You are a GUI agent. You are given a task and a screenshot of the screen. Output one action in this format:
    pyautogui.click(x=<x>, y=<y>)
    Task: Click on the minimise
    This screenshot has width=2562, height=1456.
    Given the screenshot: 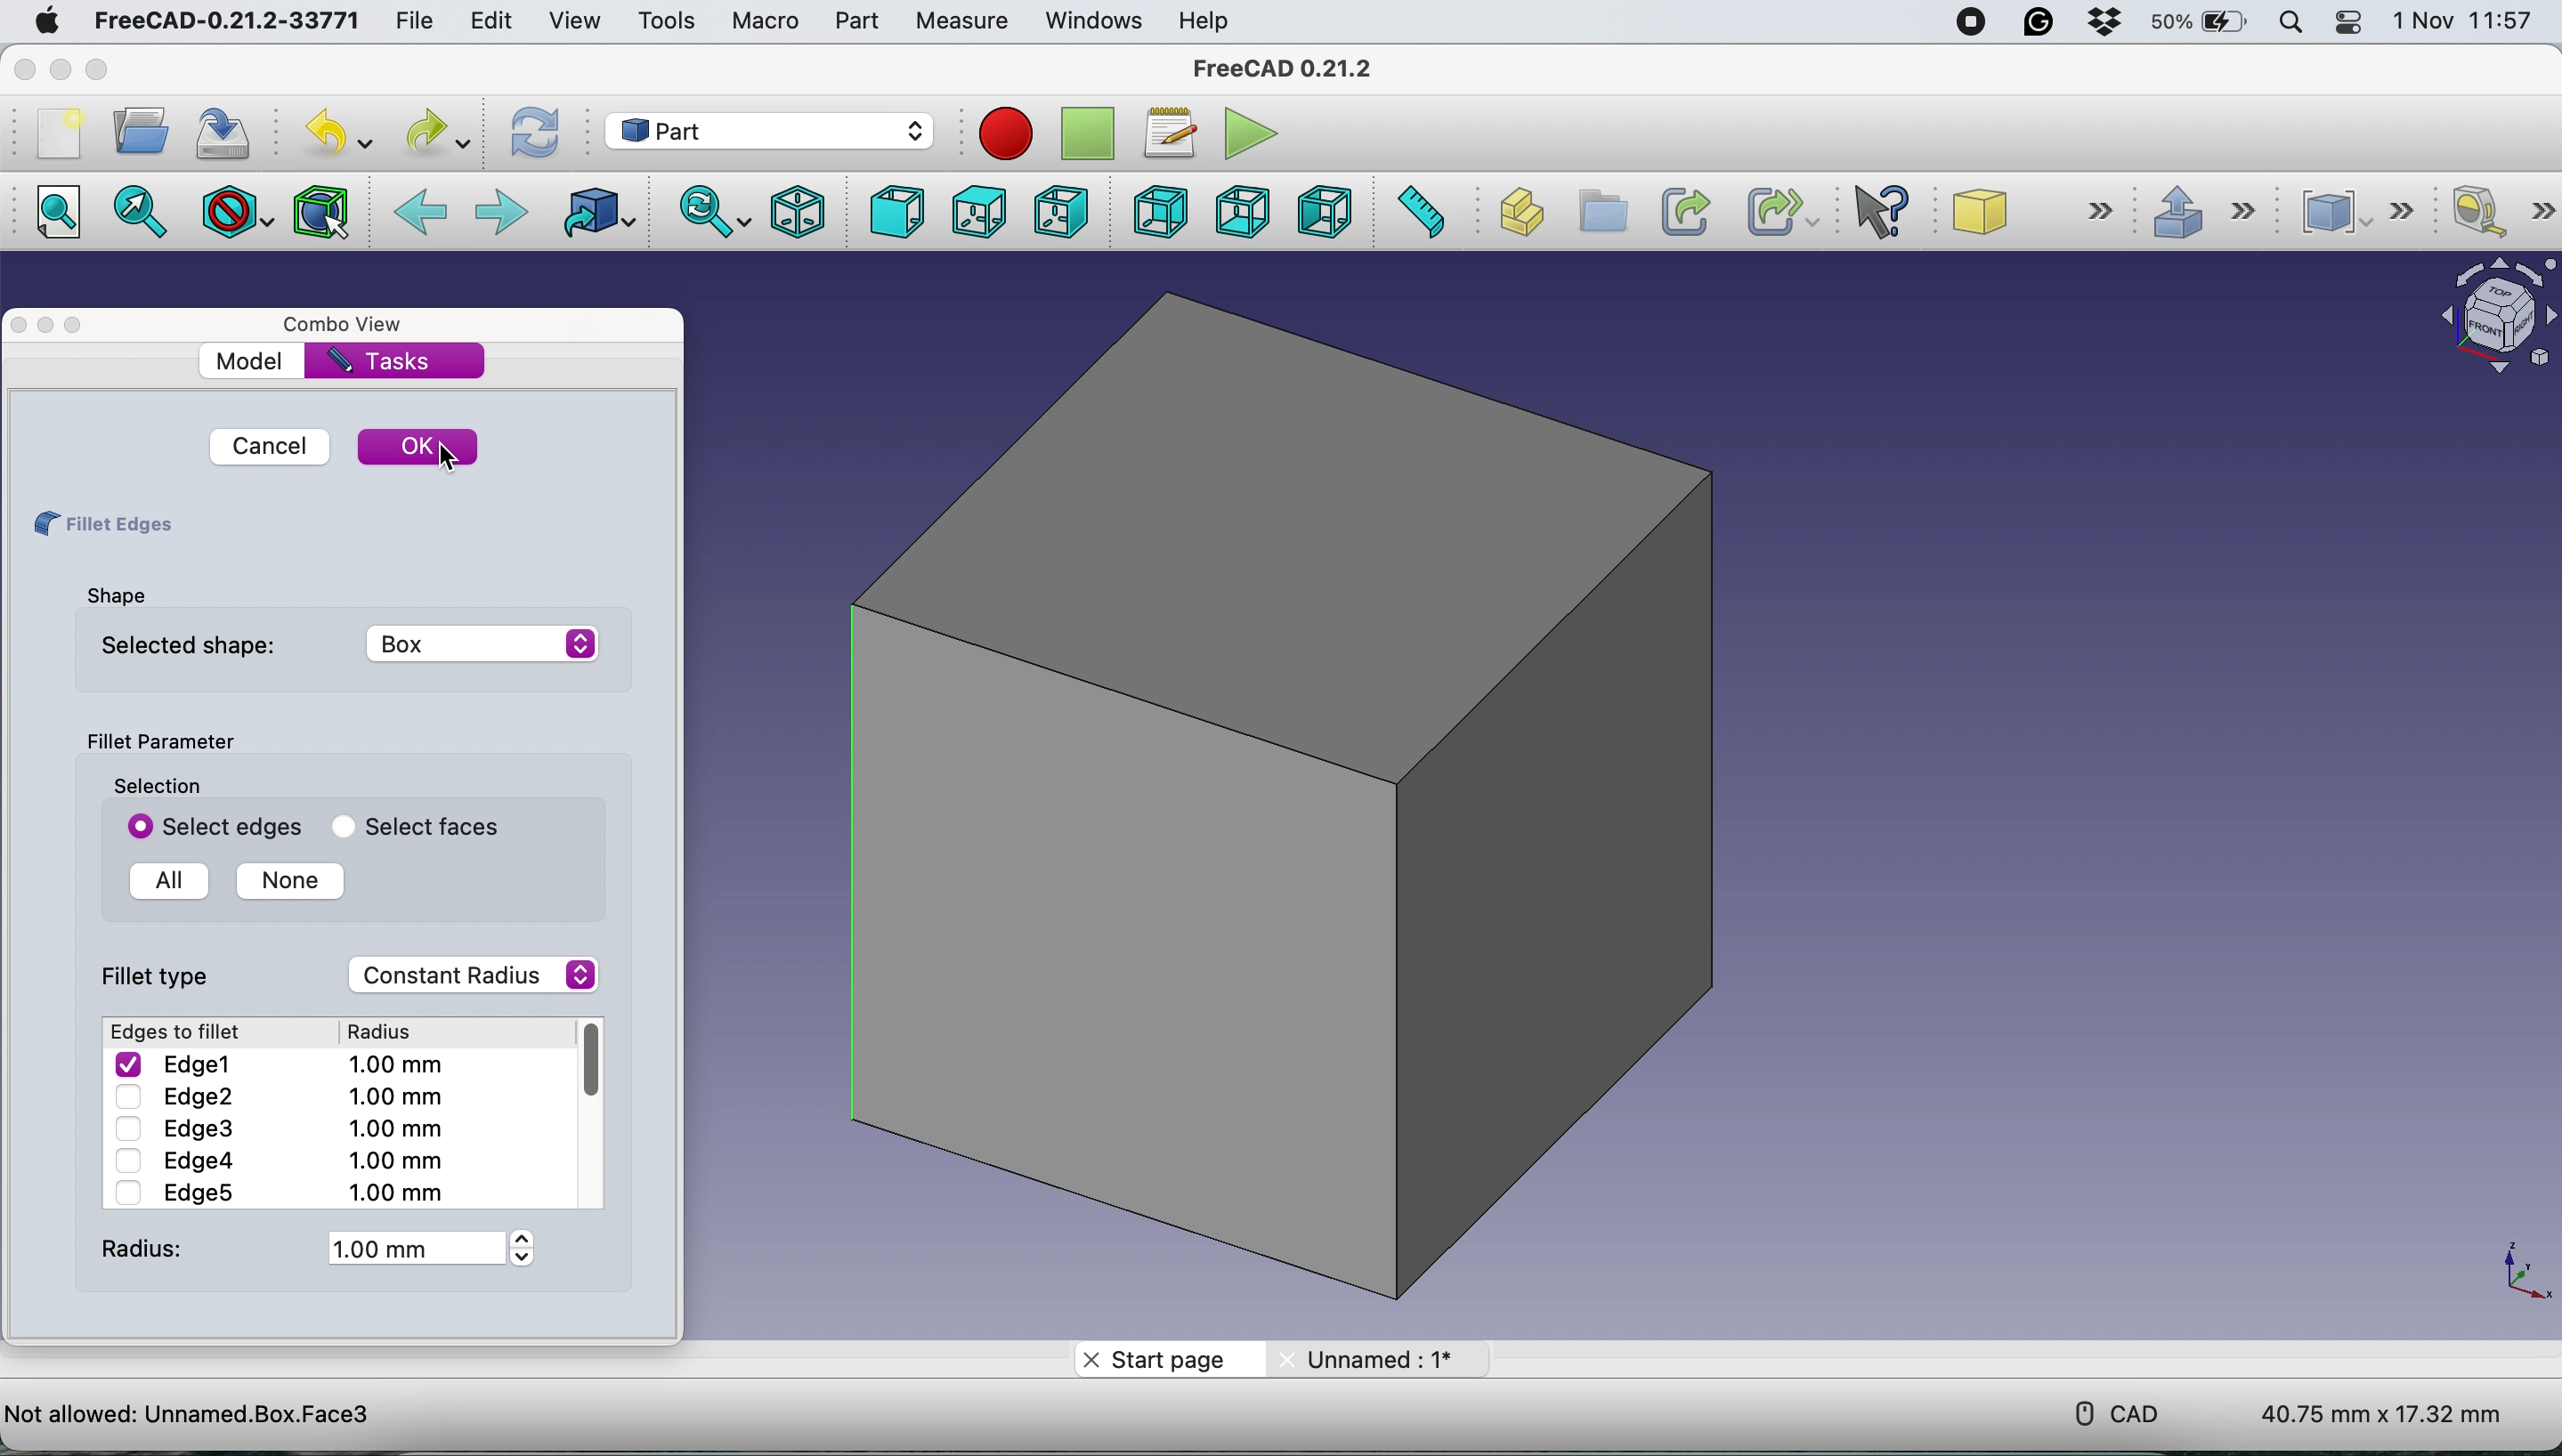 What is the action you would take?
    pyautogui.click(x=47, y=324)
    